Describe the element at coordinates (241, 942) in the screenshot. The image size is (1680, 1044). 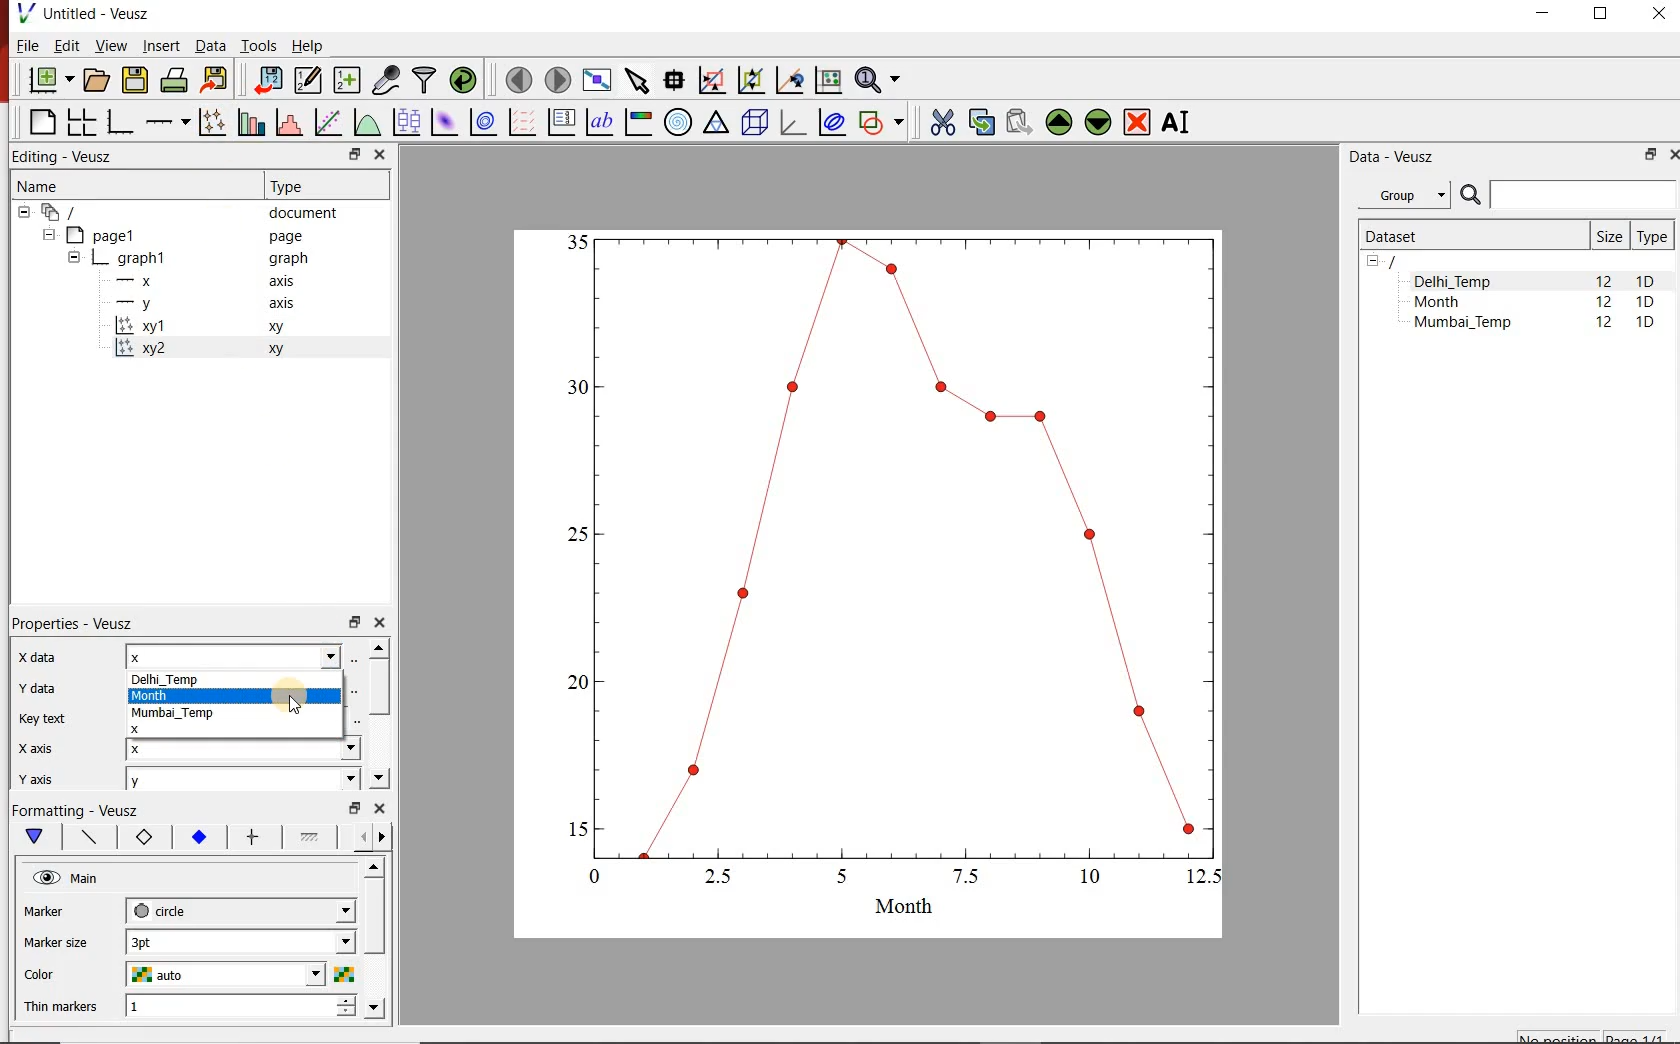
I see `3pt` at that location.